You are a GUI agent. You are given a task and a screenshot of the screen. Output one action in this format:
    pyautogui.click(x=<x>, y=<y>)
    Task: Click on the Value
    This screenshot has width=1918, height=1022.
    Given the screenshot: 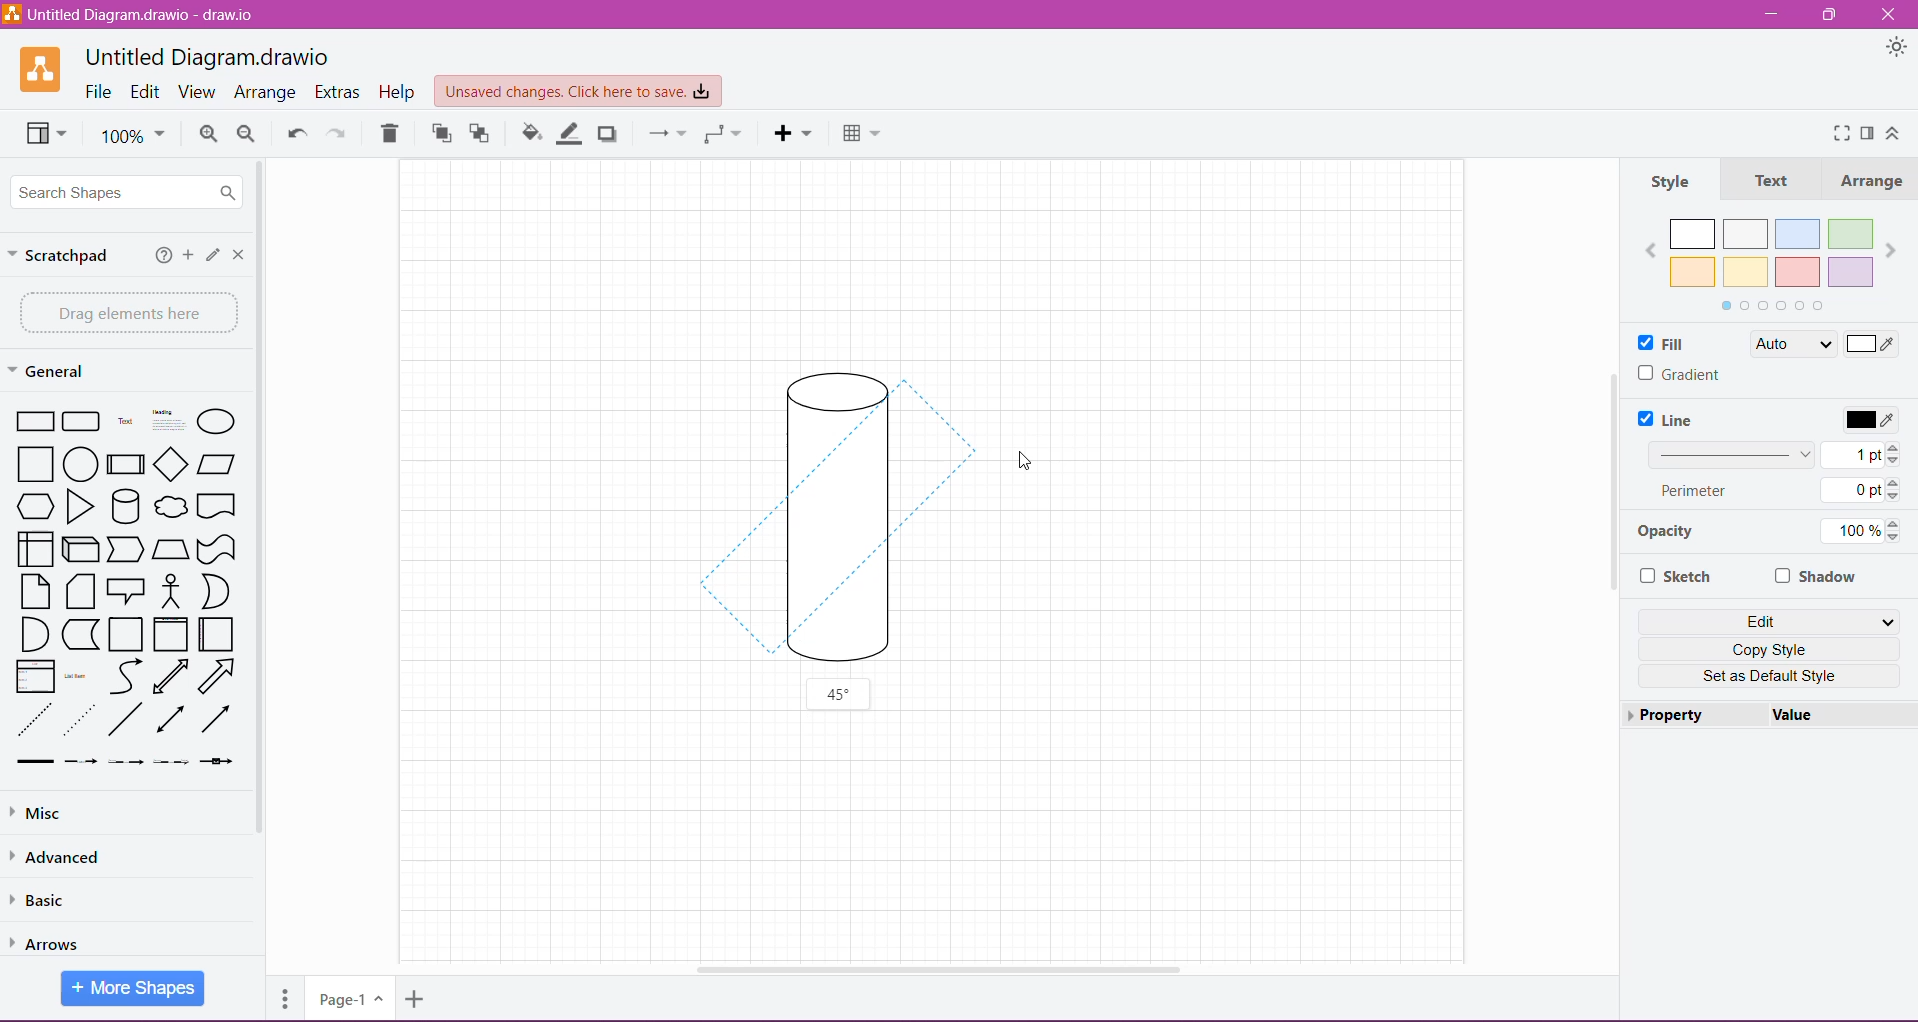 What is the action you would take?
    pyautogui.click(x=1795, y=715)
    